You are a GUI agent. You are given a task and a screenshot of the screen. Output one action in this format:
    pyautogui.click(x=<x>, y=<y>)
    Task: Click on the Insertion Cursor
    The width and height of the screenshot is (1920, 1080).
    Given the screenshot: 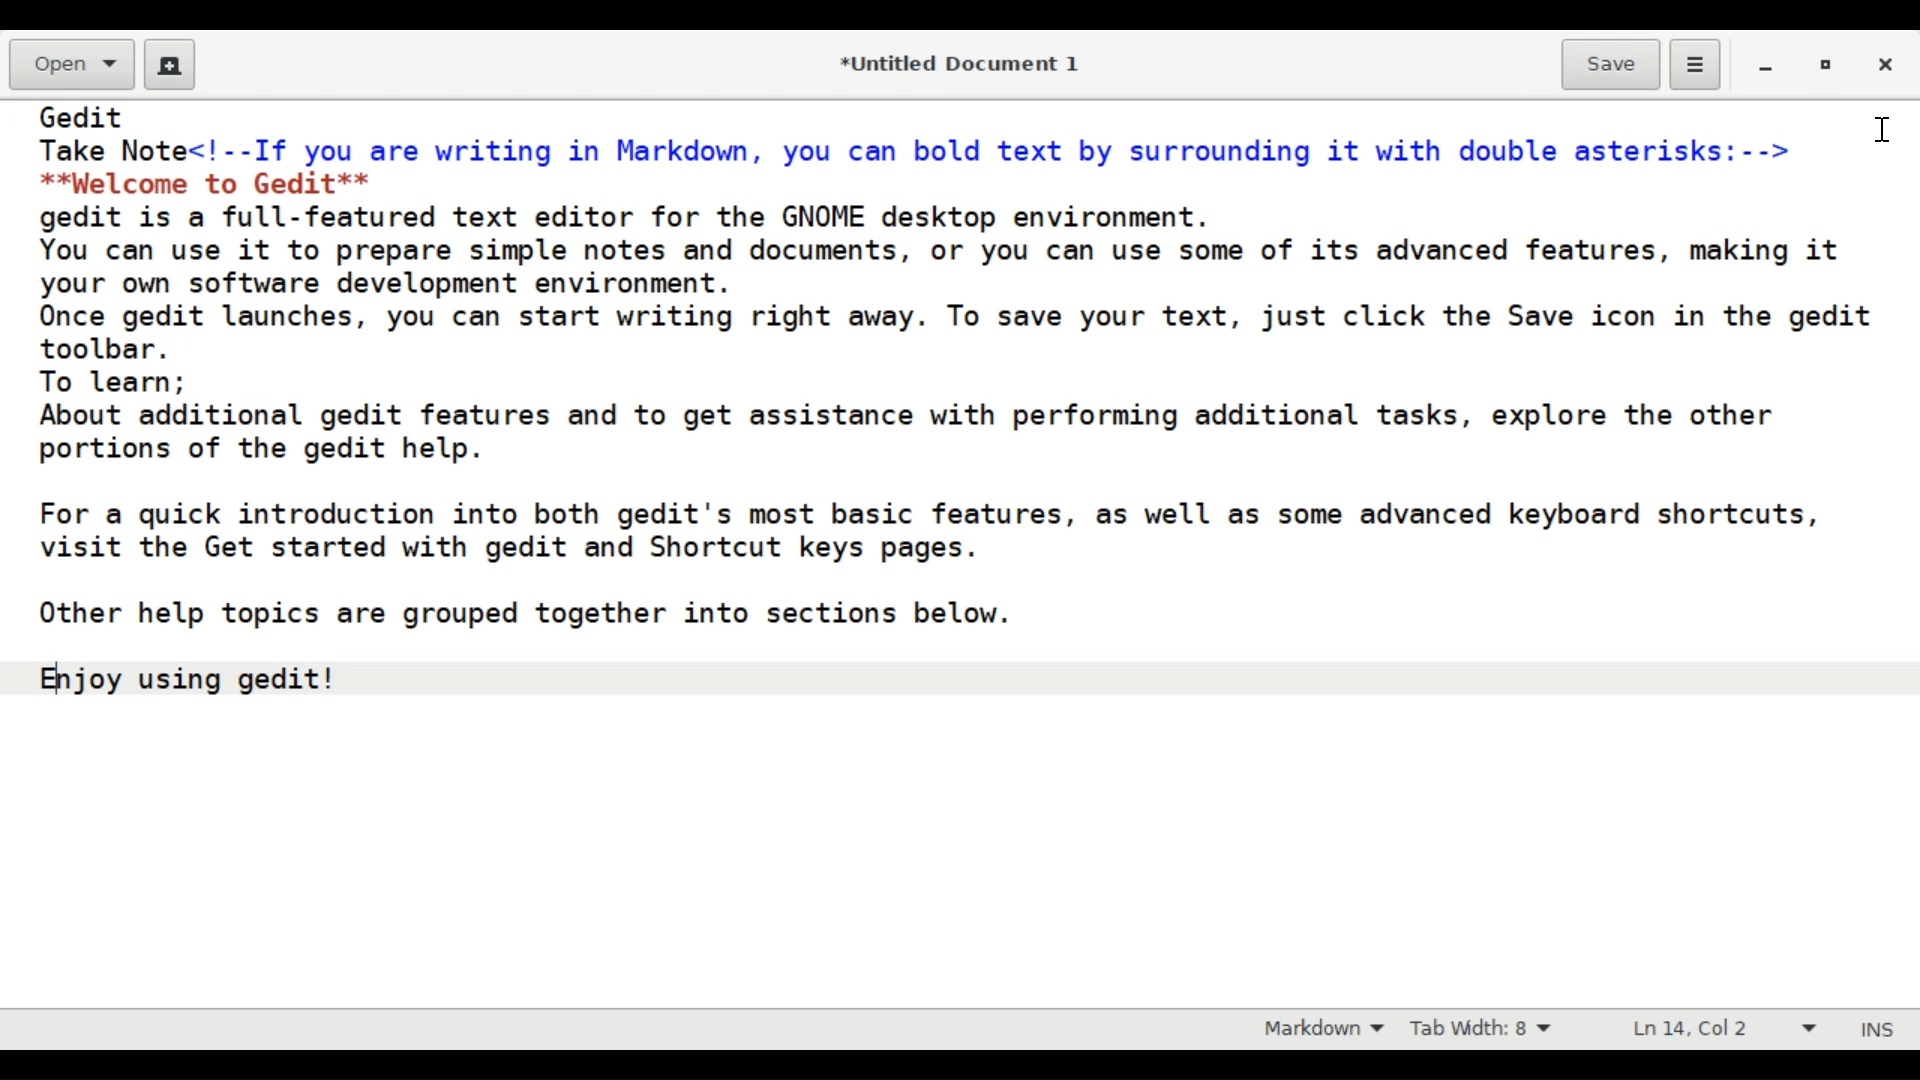 What is the action you would take?
    pyautogui.click(x=1882, y=133)
    